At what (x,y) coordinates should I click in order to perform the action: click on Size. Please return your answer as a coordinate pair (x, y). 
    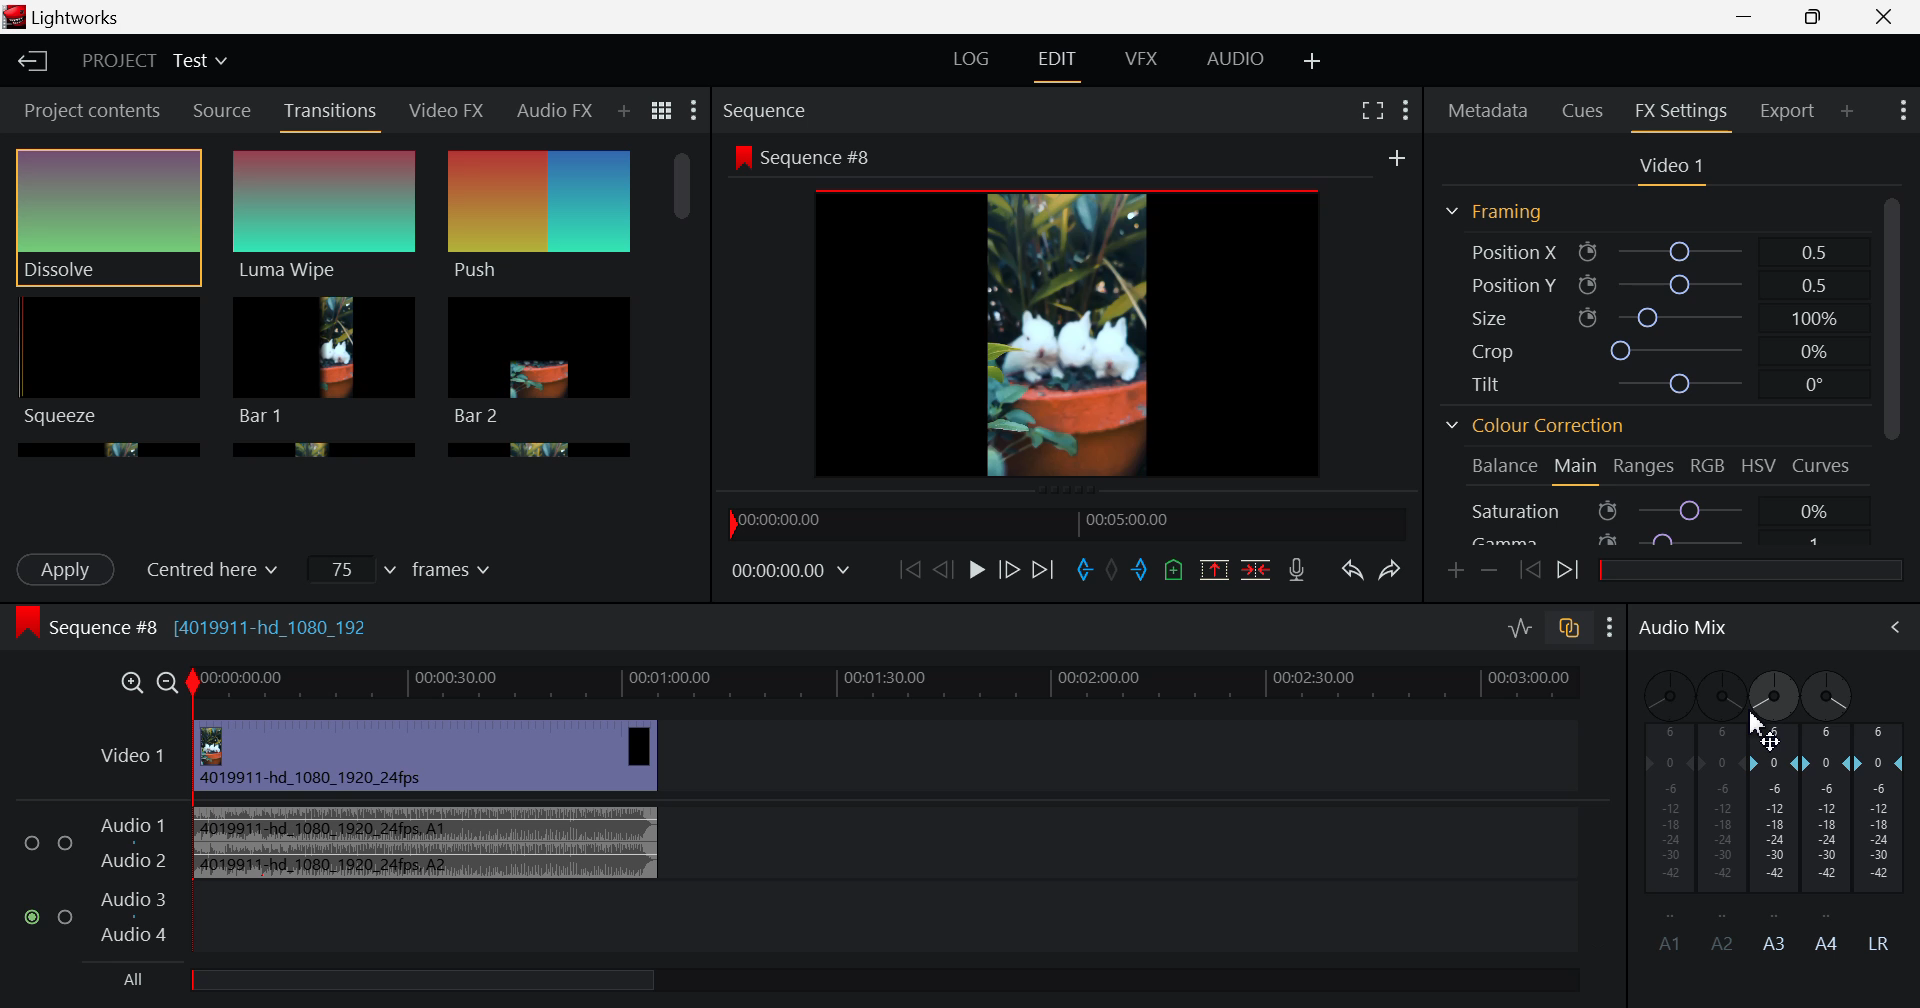
    Looking at the image, I should click on (1651, 313).